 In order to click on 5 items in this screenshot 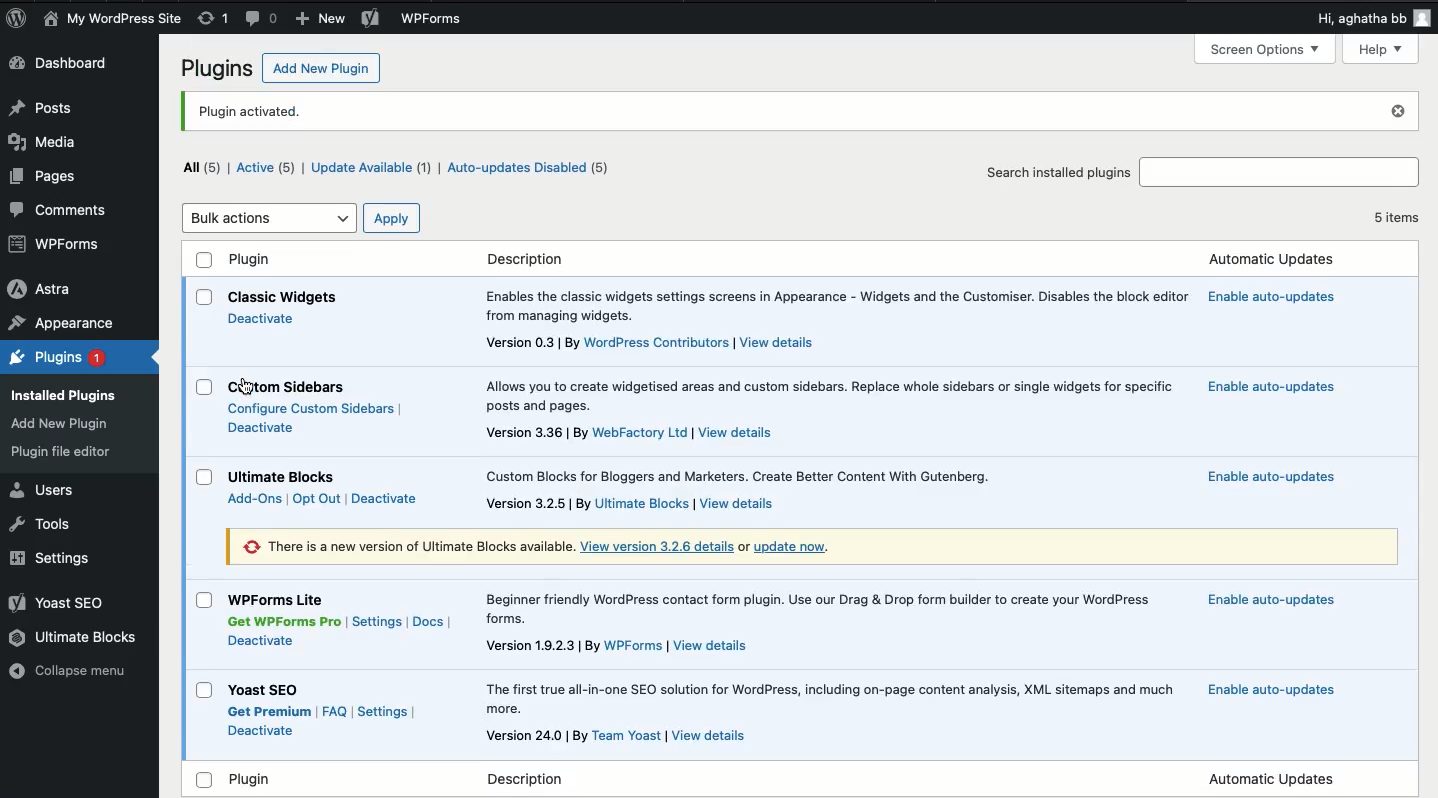, I will do `click(1394, 219)`.